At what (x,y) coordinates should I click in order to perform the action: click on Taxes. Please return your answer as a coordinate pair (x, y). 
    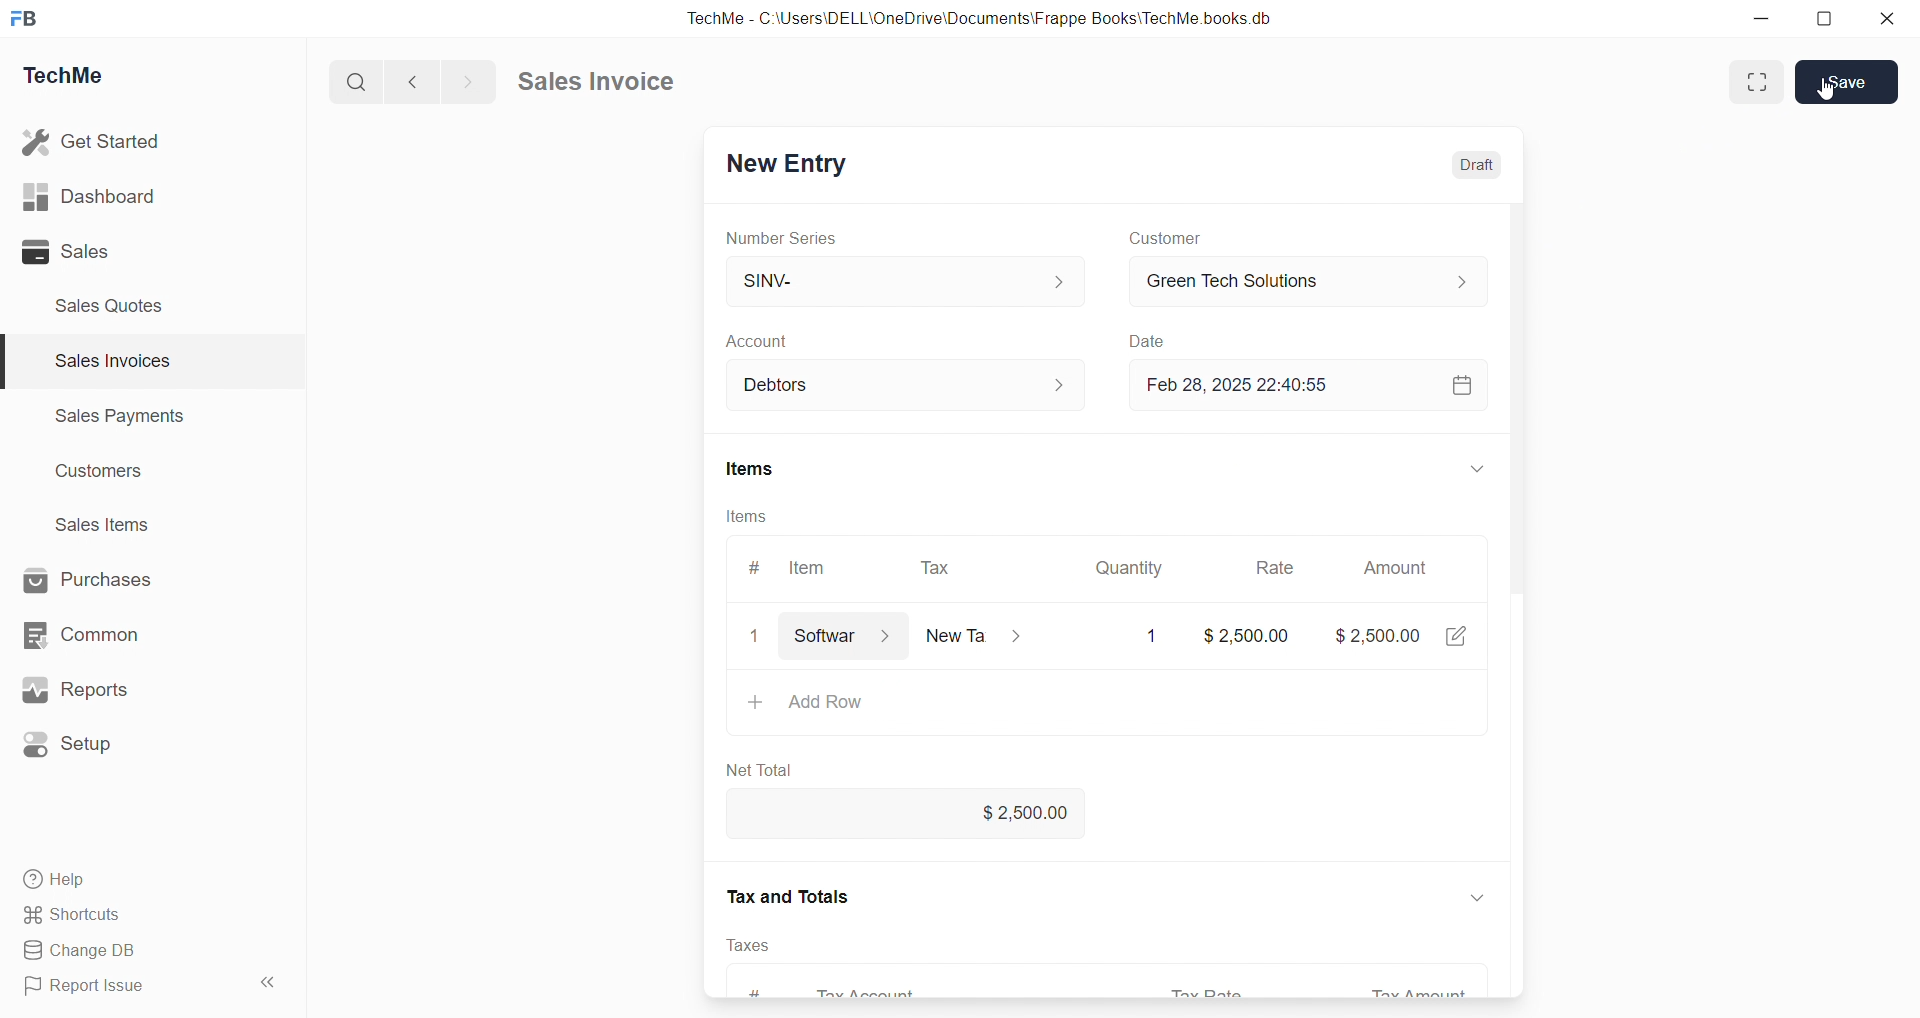
    Looking at the image, I should click on (749, 946).